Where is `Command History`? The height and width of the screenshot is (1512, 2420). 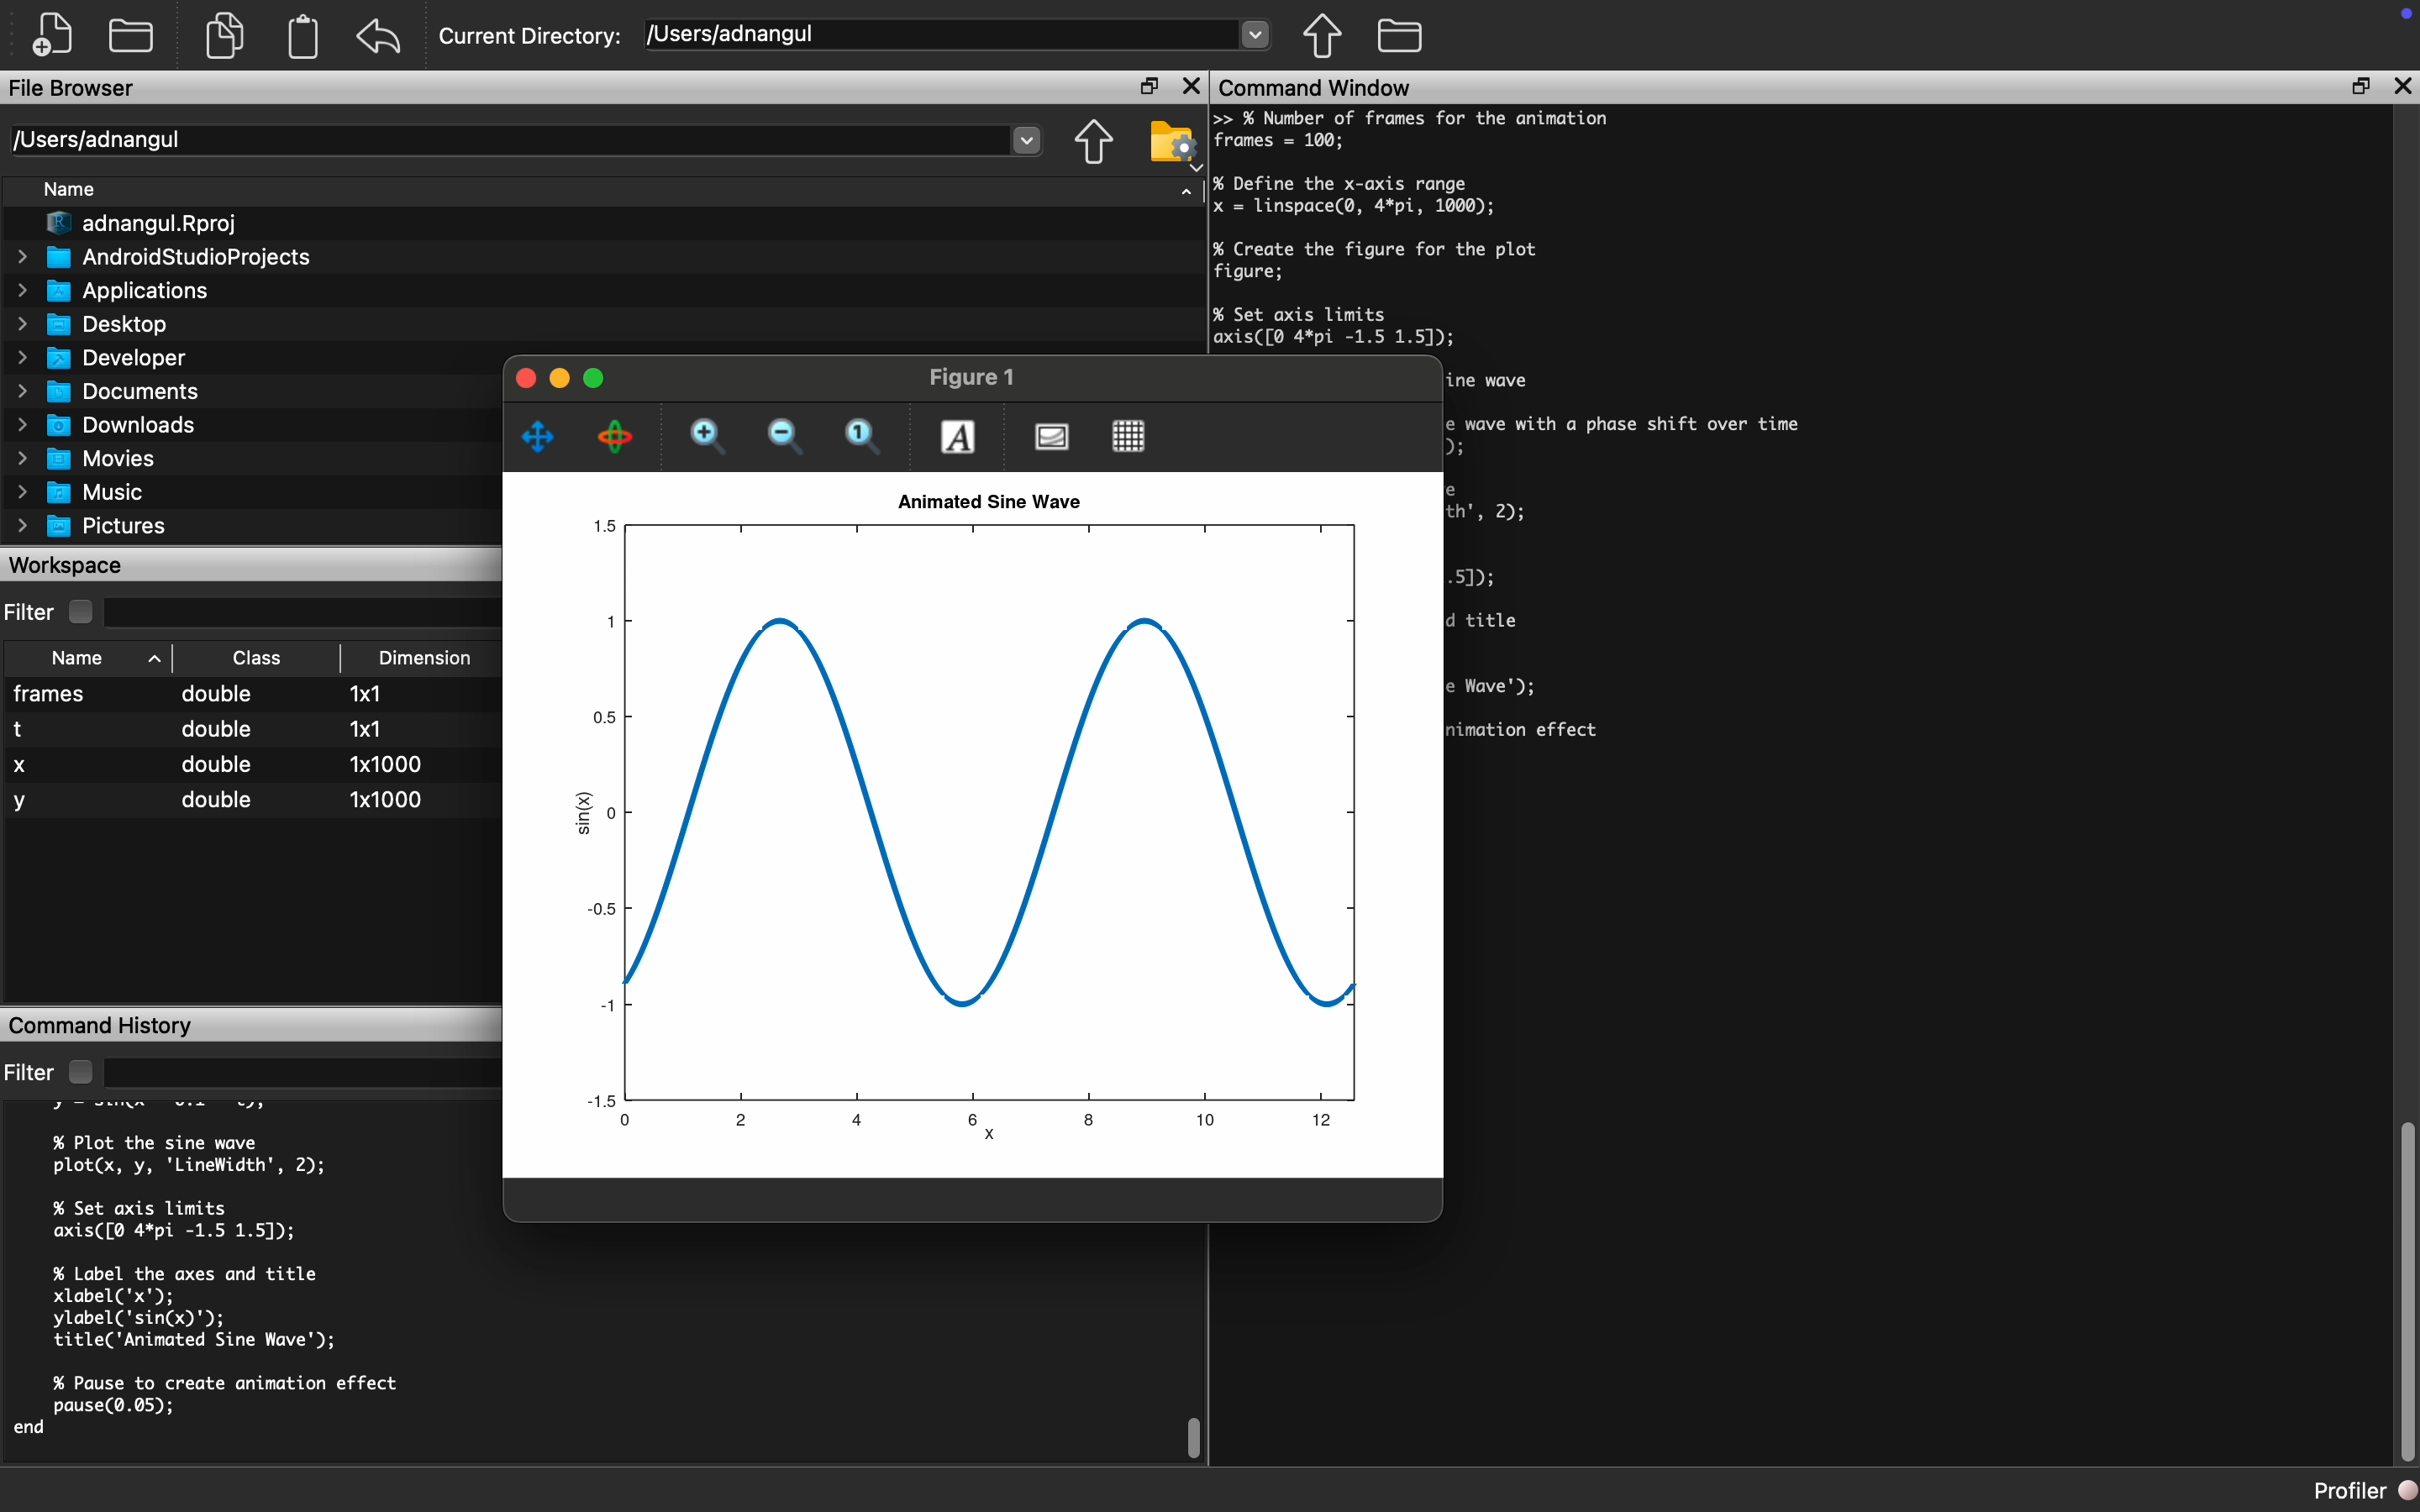 Command History is located at coordinates (104, 1025).